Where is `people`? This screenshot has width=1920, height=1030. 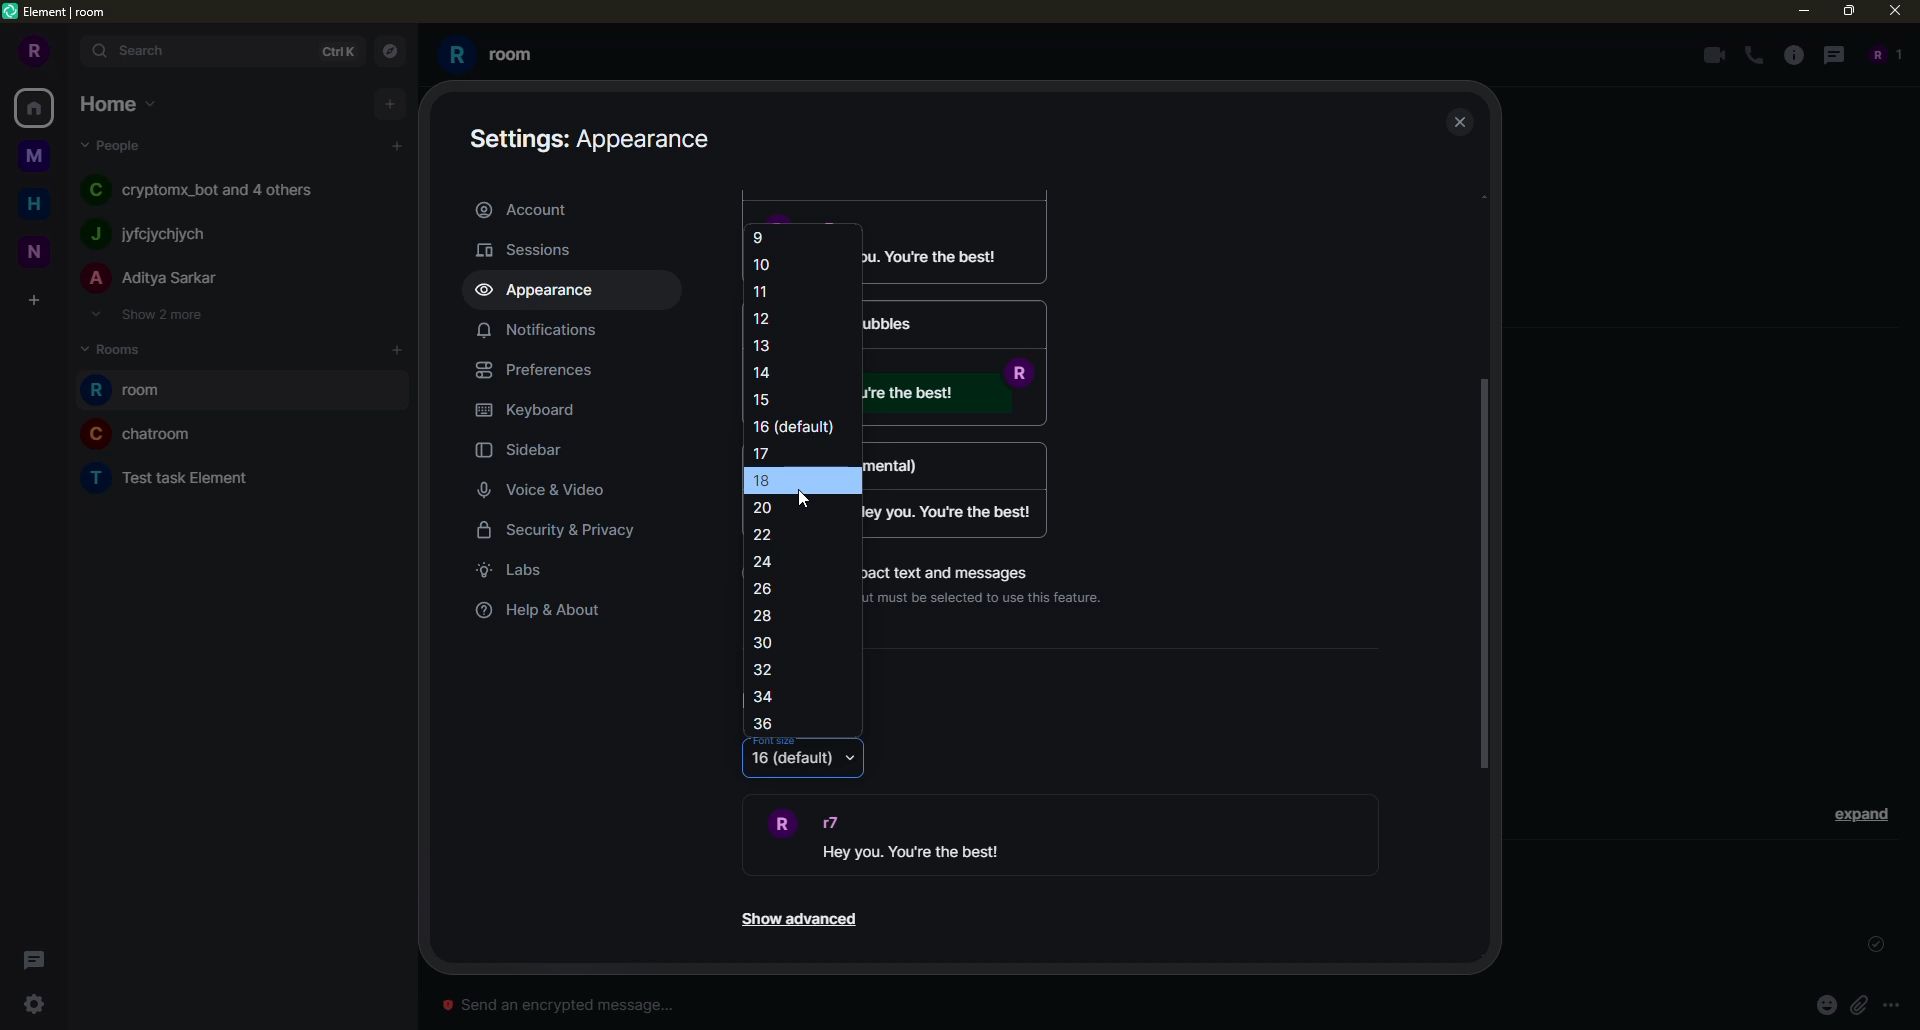 people is located at coordinates (1882, 54).